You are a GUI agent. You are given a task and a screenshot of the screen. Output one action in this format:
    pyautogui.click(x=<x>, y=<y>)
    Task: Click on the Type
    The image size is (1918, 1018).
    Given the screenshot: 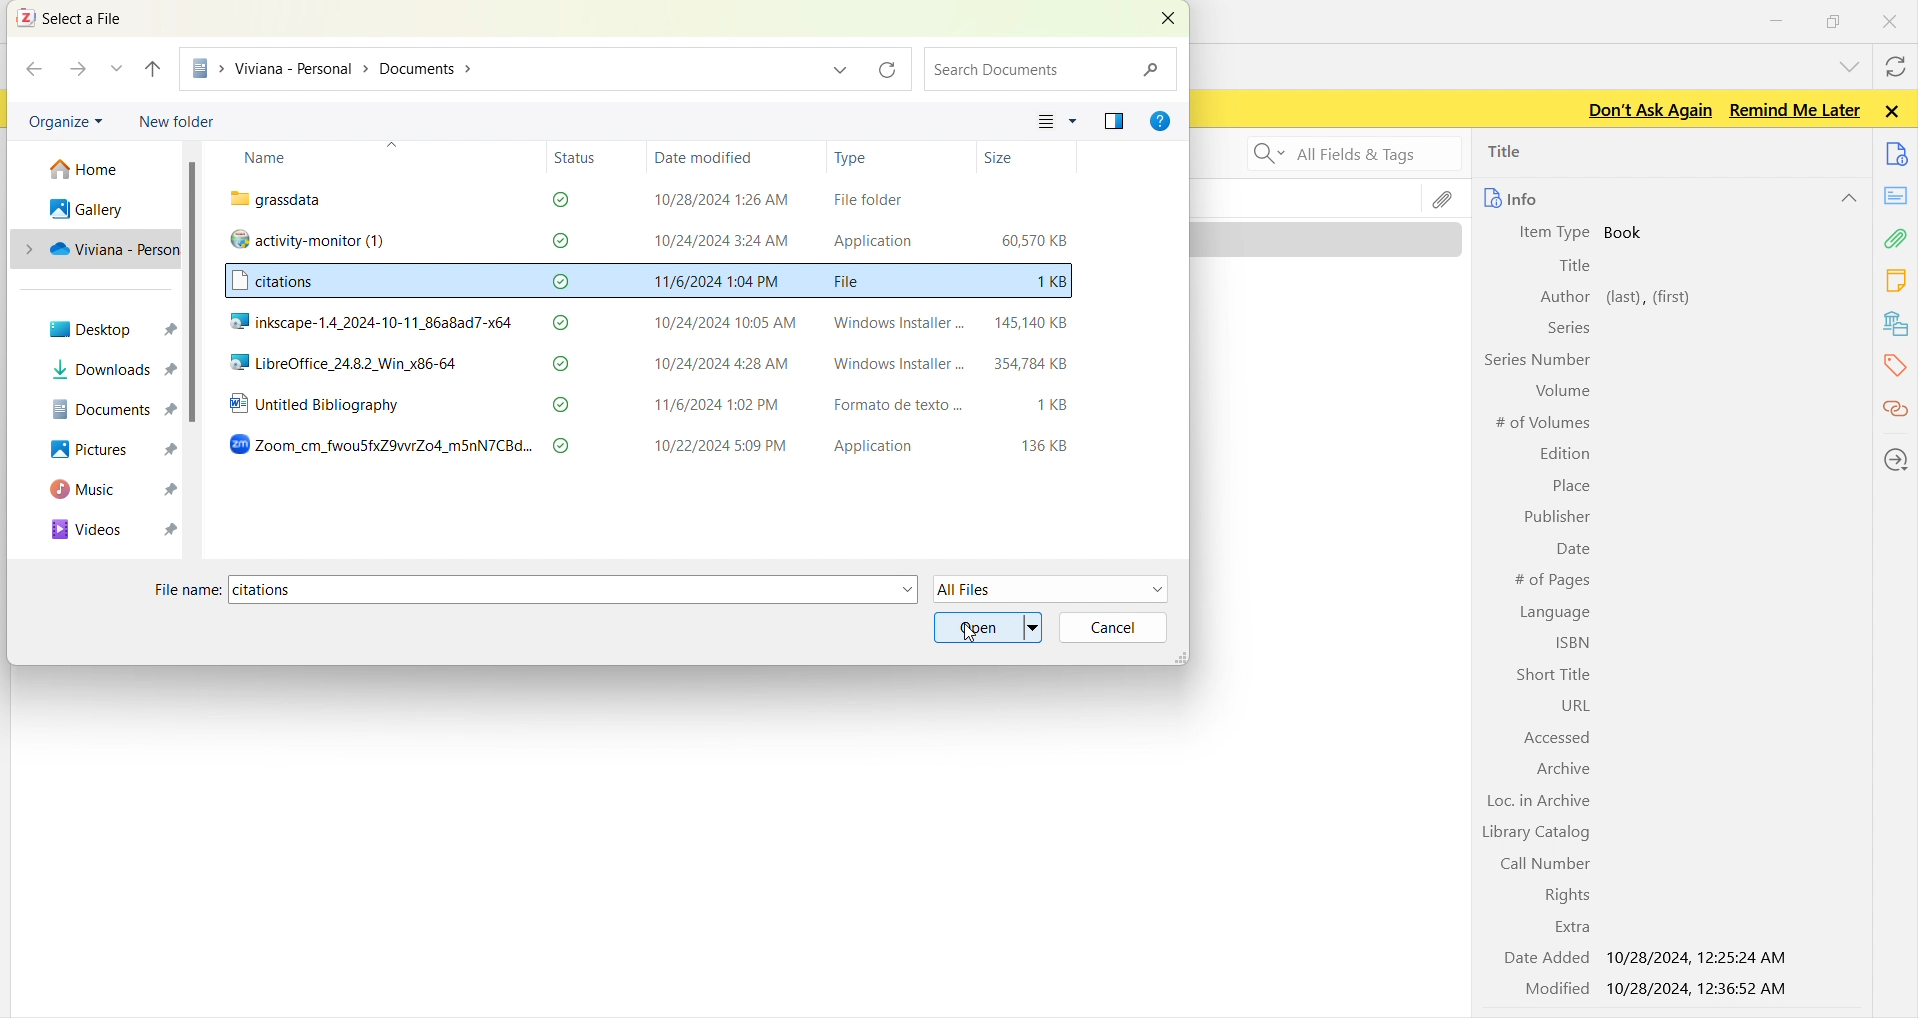 What is the action you would take?
    pyautogui.click(x=847, y=158)
    